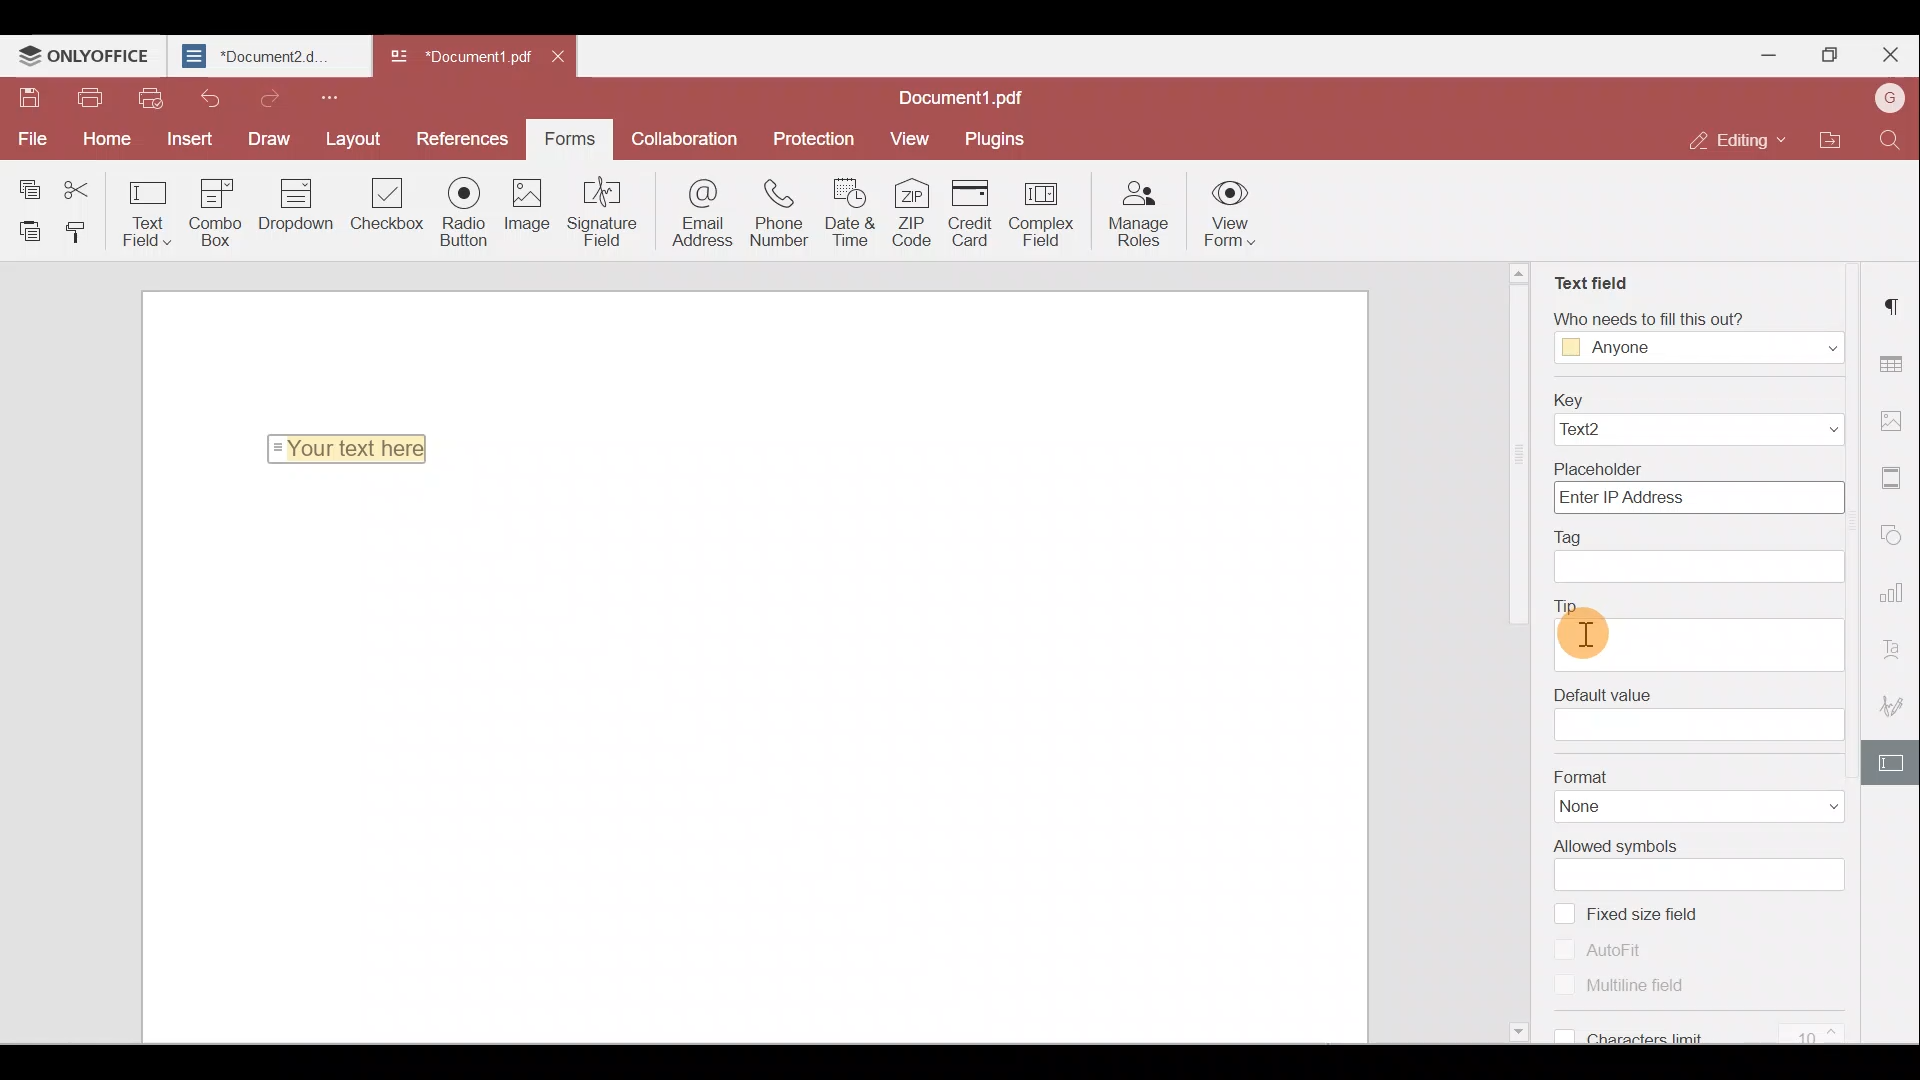 Image resolution: width=1920 pixels, height=1080 pixels. I want to click on Radio button, so click(468, 213).